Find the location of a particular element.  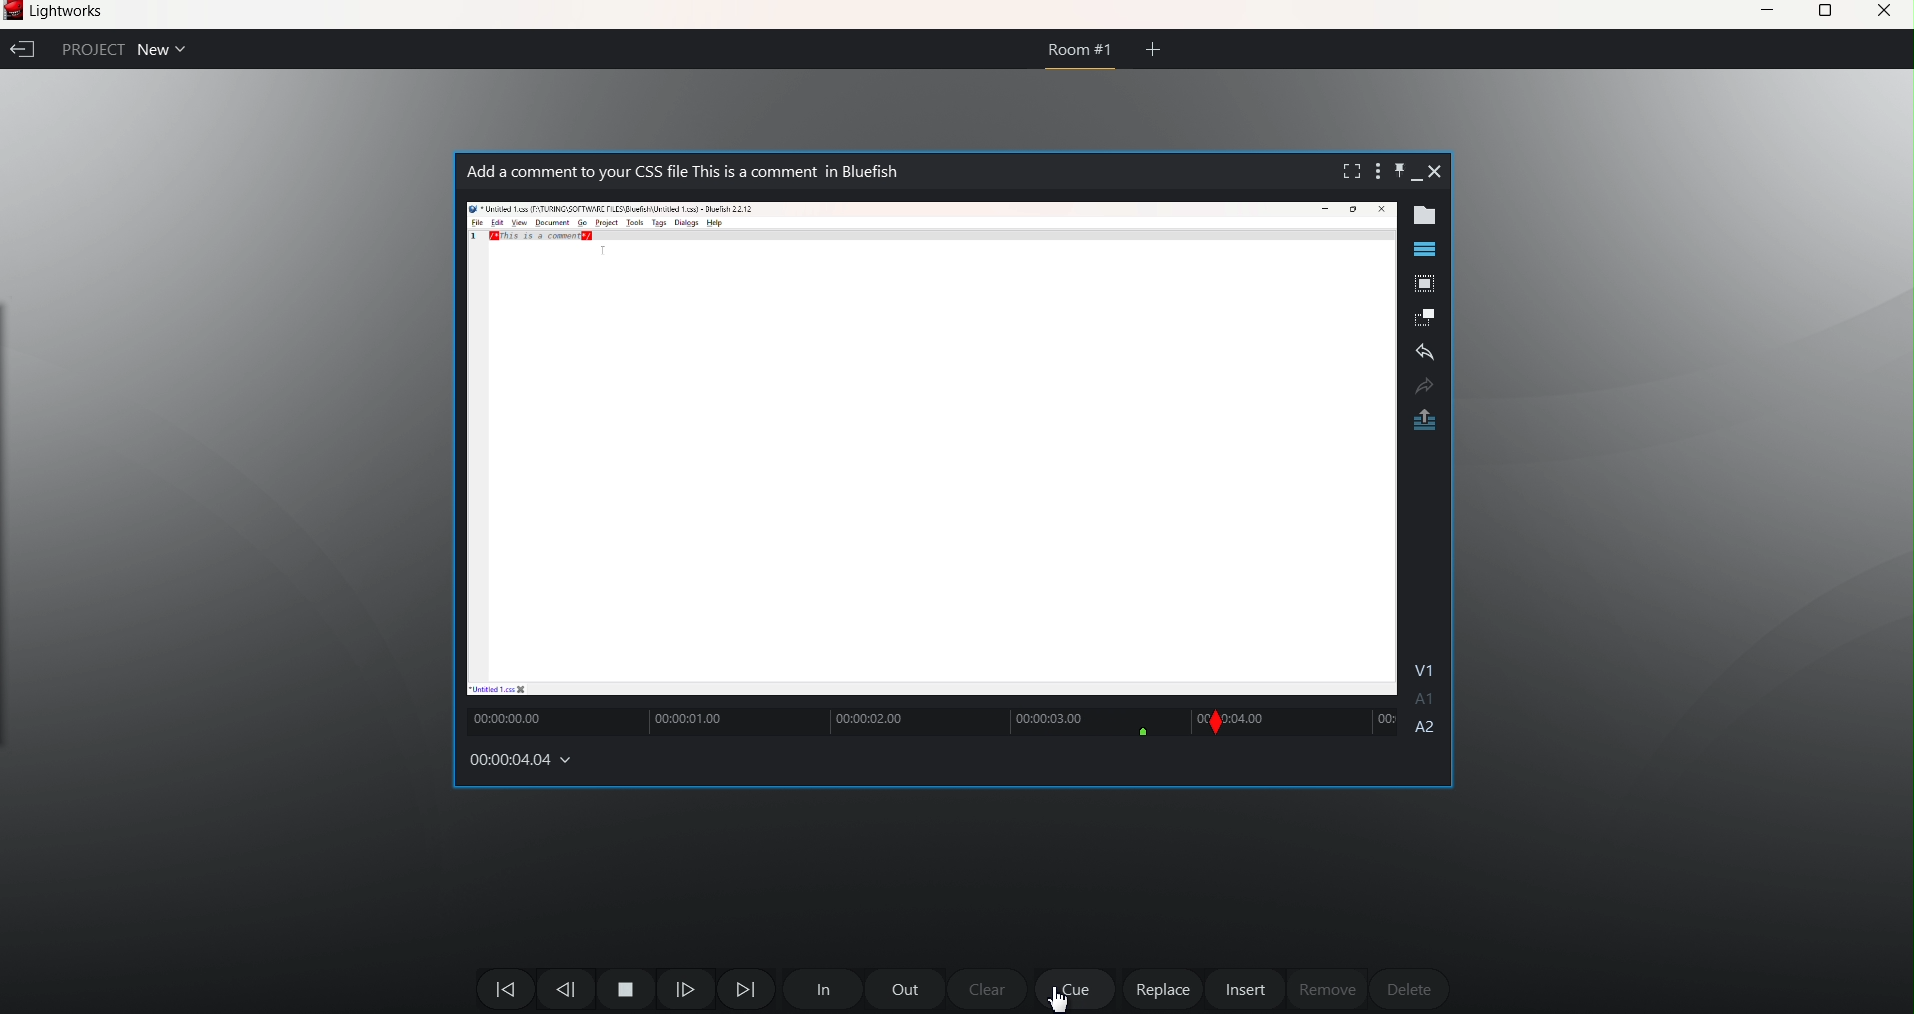

exit is located at coordinates (22, 50).